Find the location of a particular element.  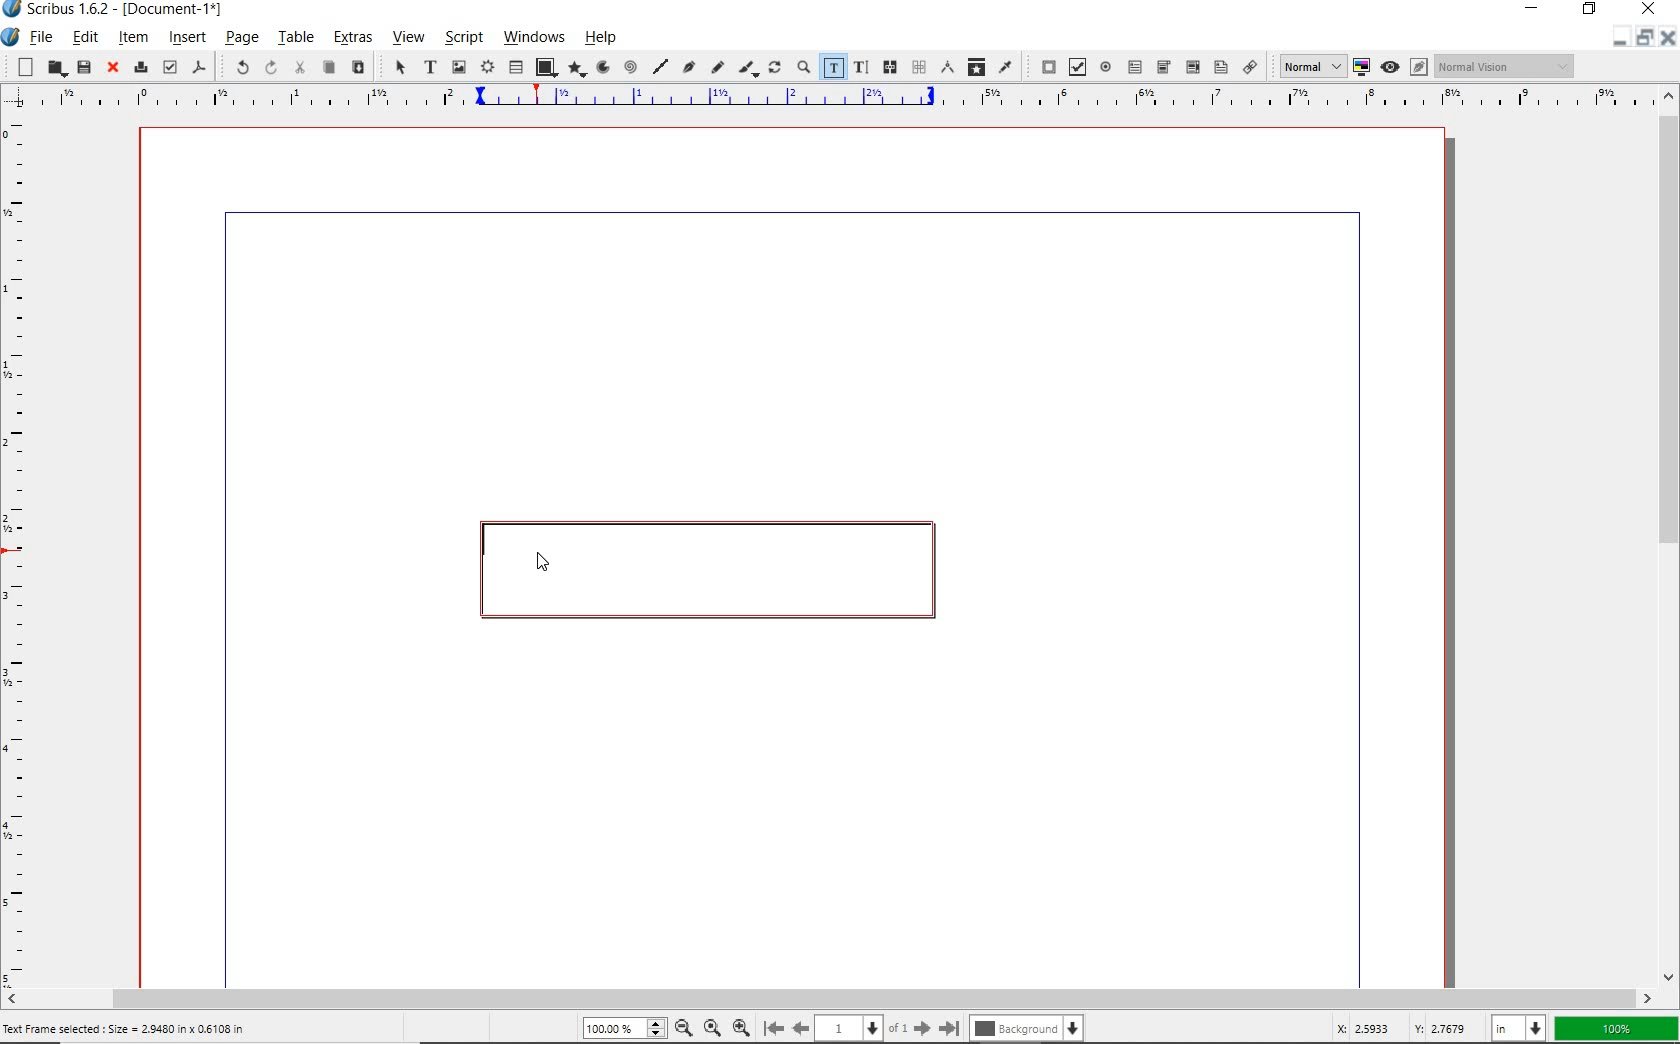

Zoom in is located at coordinates (741, 1026).